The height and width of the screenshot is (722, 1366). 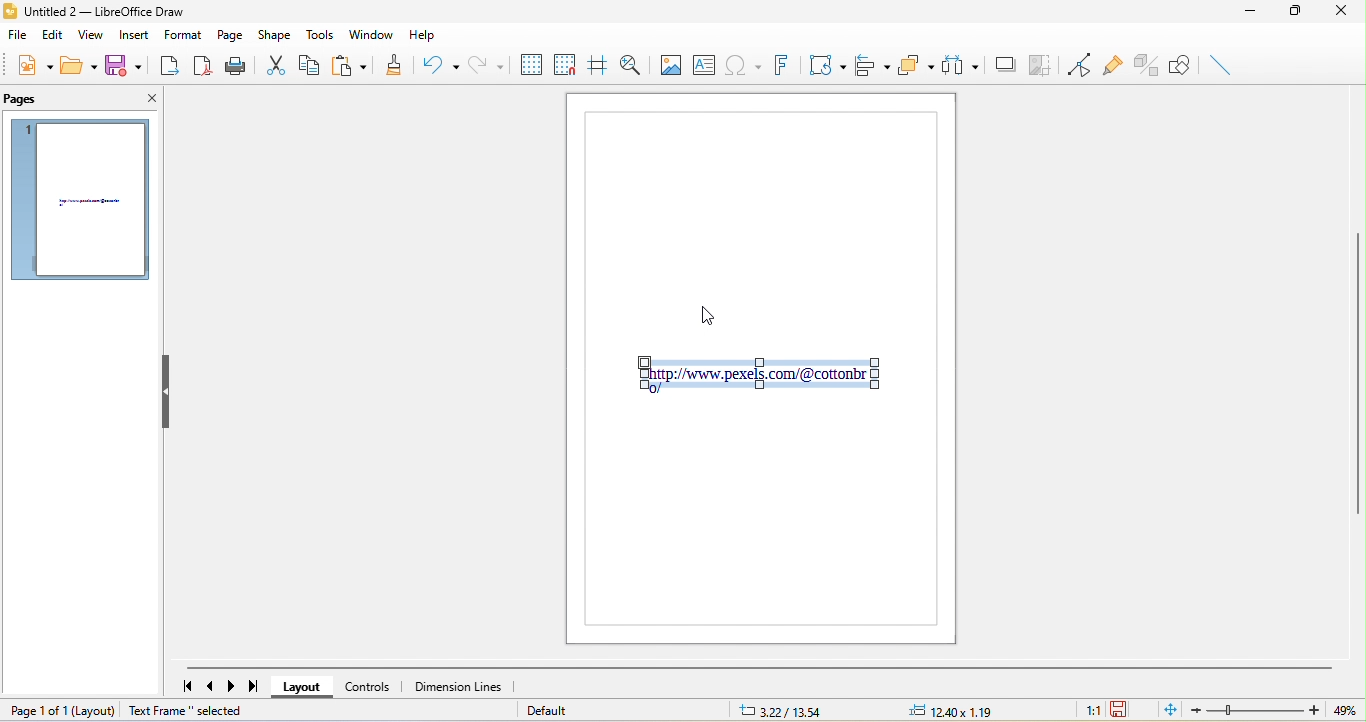 What do you see at coordinates (420, 33) in the screenshot?
I see `help` at bounding box center [420, 33].